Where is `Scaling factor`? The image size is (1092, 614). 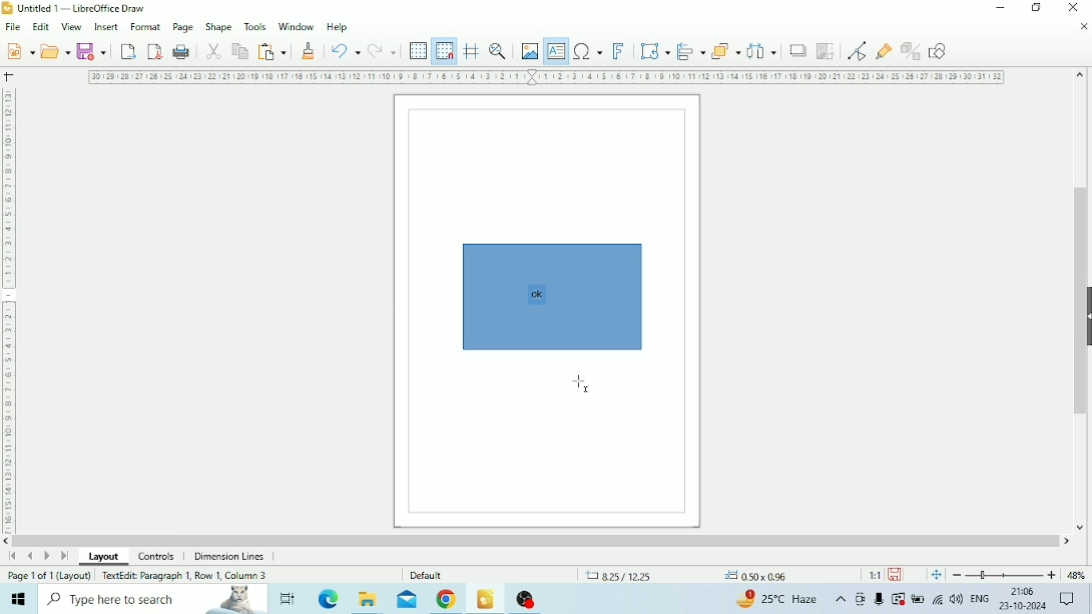
Scaling factor is located at coordinates (873, 574).